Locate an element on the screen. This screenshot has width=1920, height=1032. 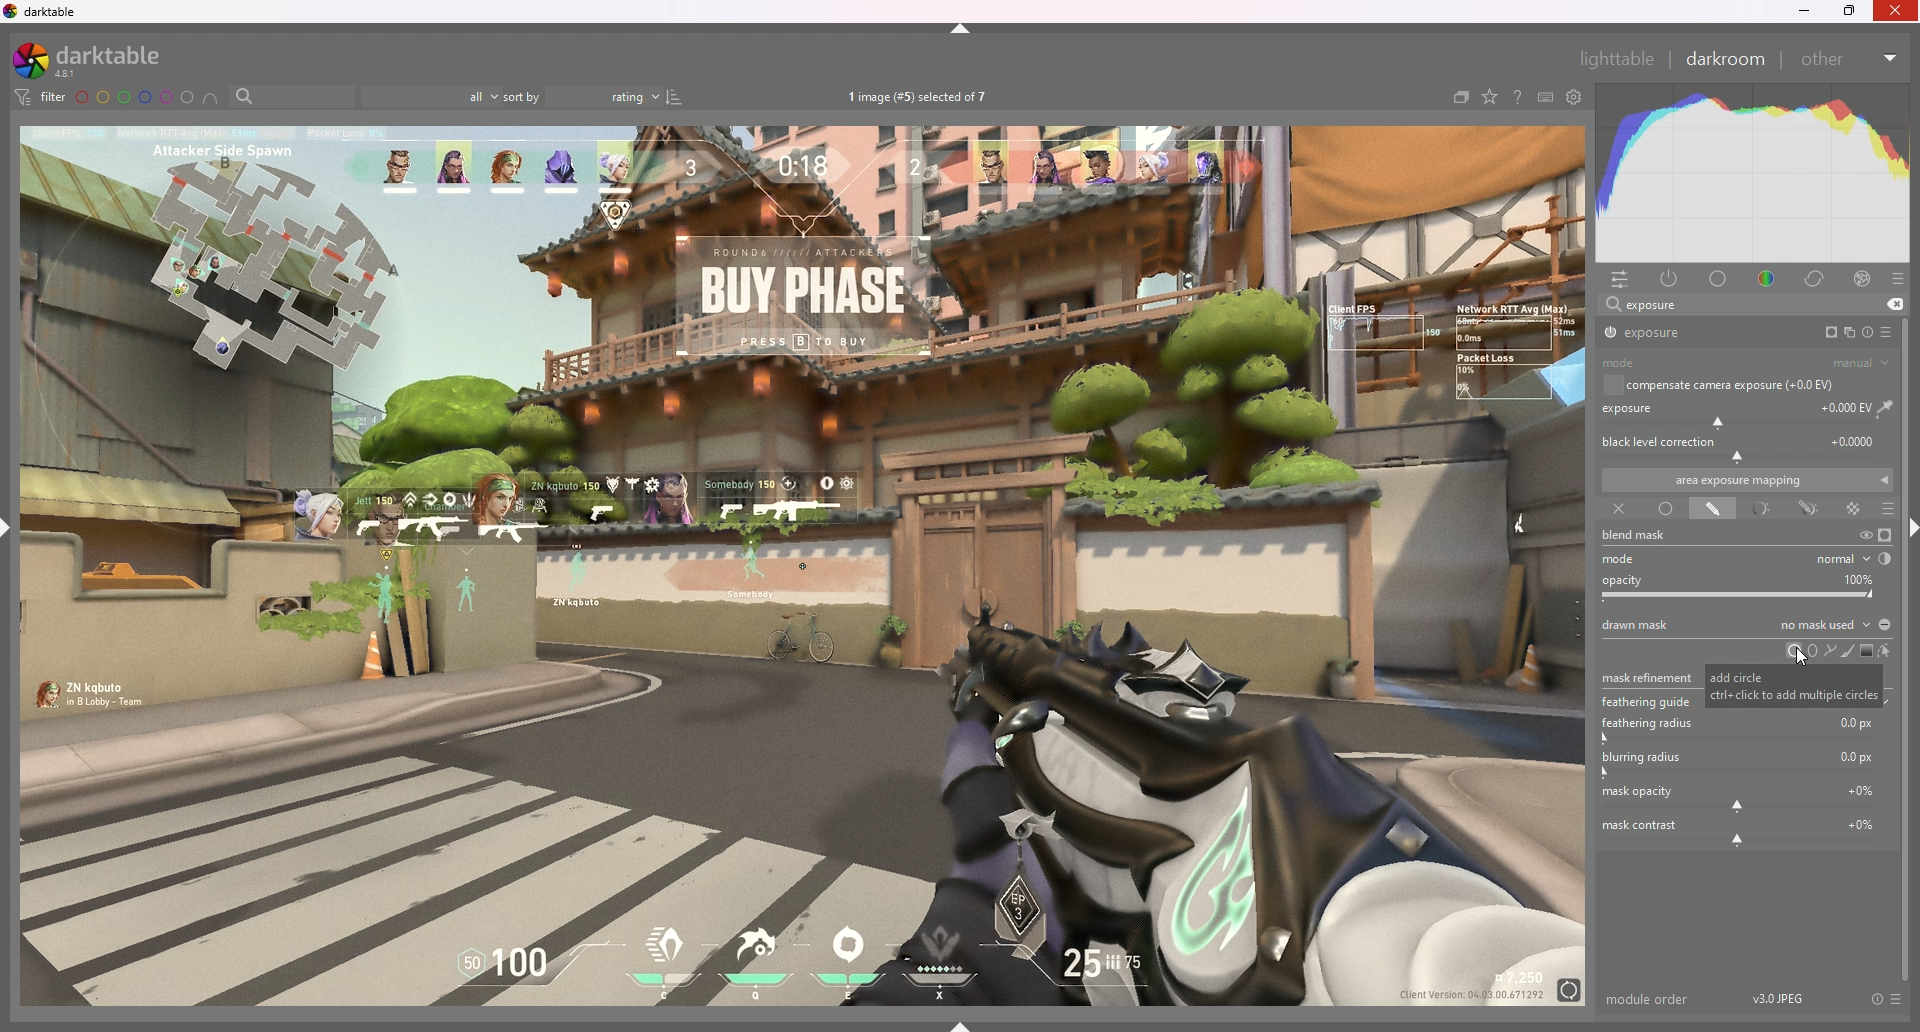
exposure is located at coordinates (1692, 332).